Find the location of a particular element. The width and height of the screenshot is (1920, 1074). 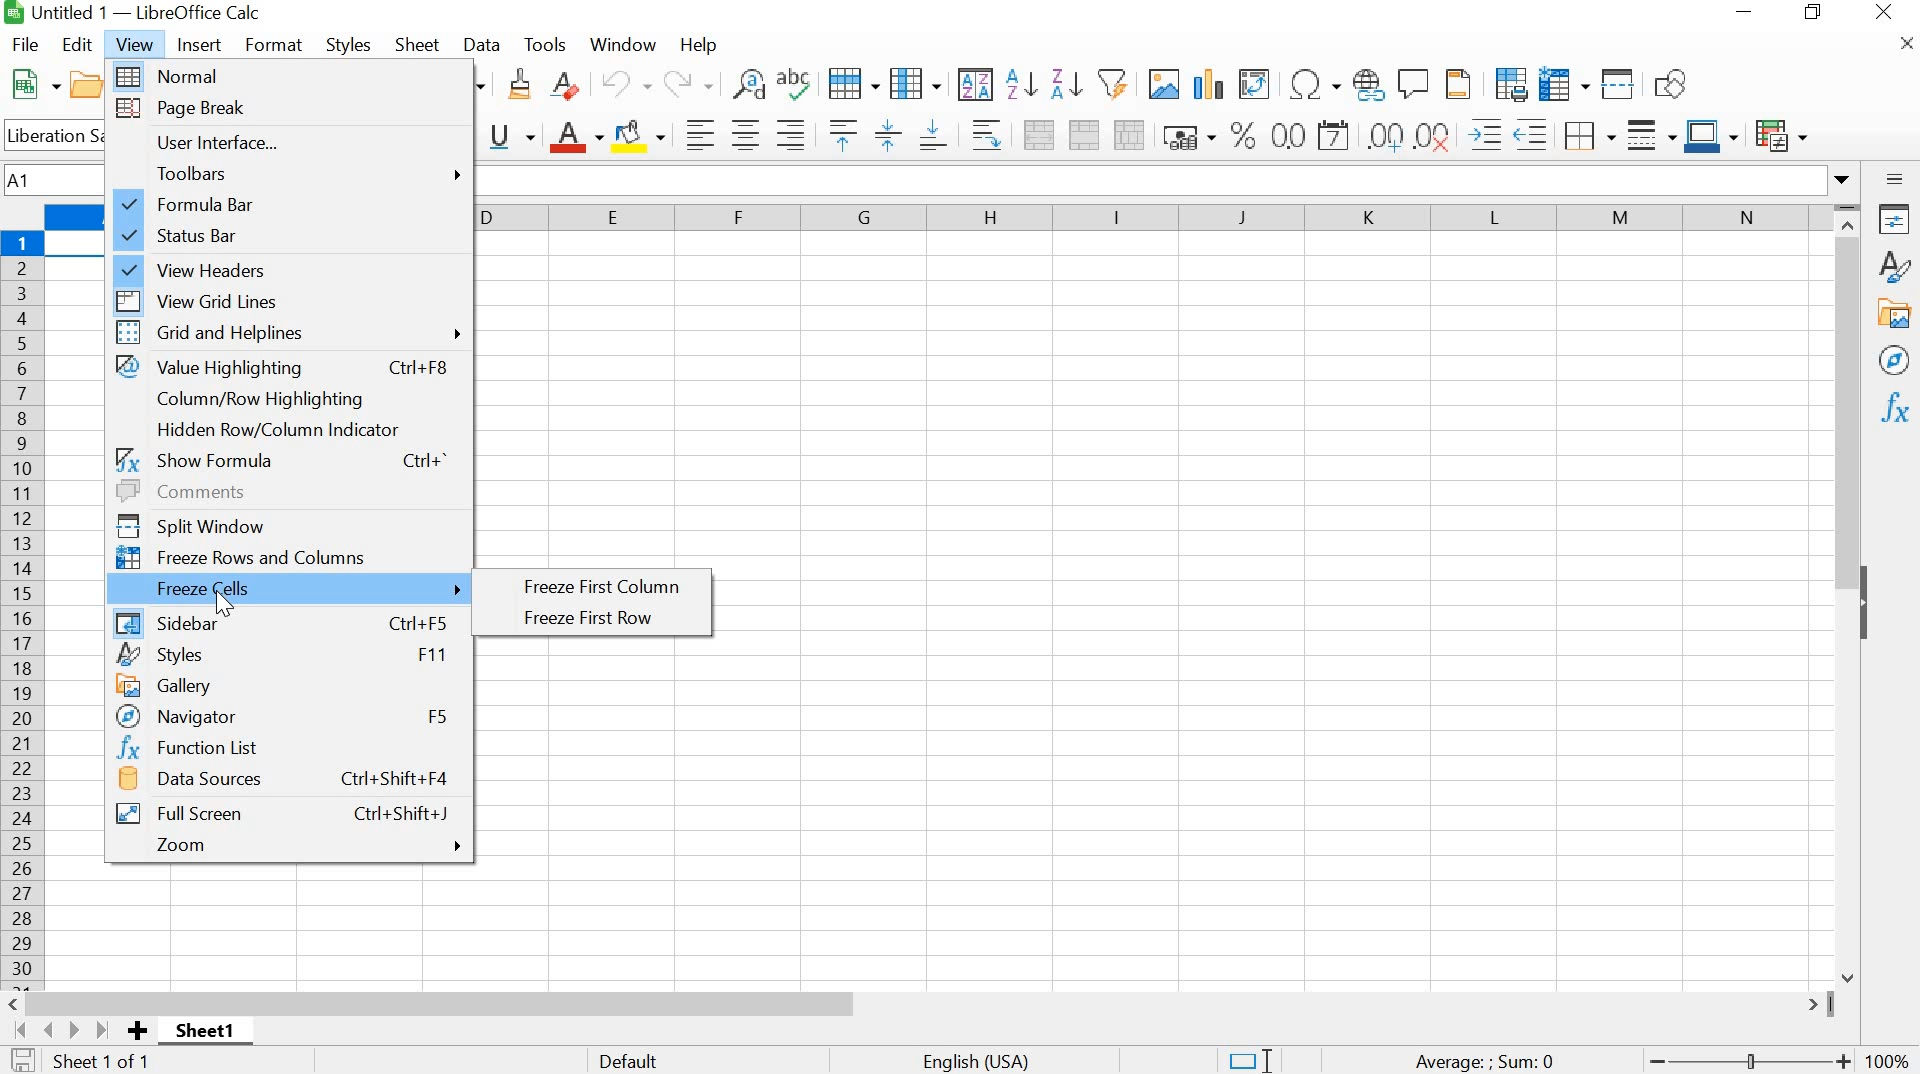

SPLIT WINDOW is located at coordinates (285, 522).